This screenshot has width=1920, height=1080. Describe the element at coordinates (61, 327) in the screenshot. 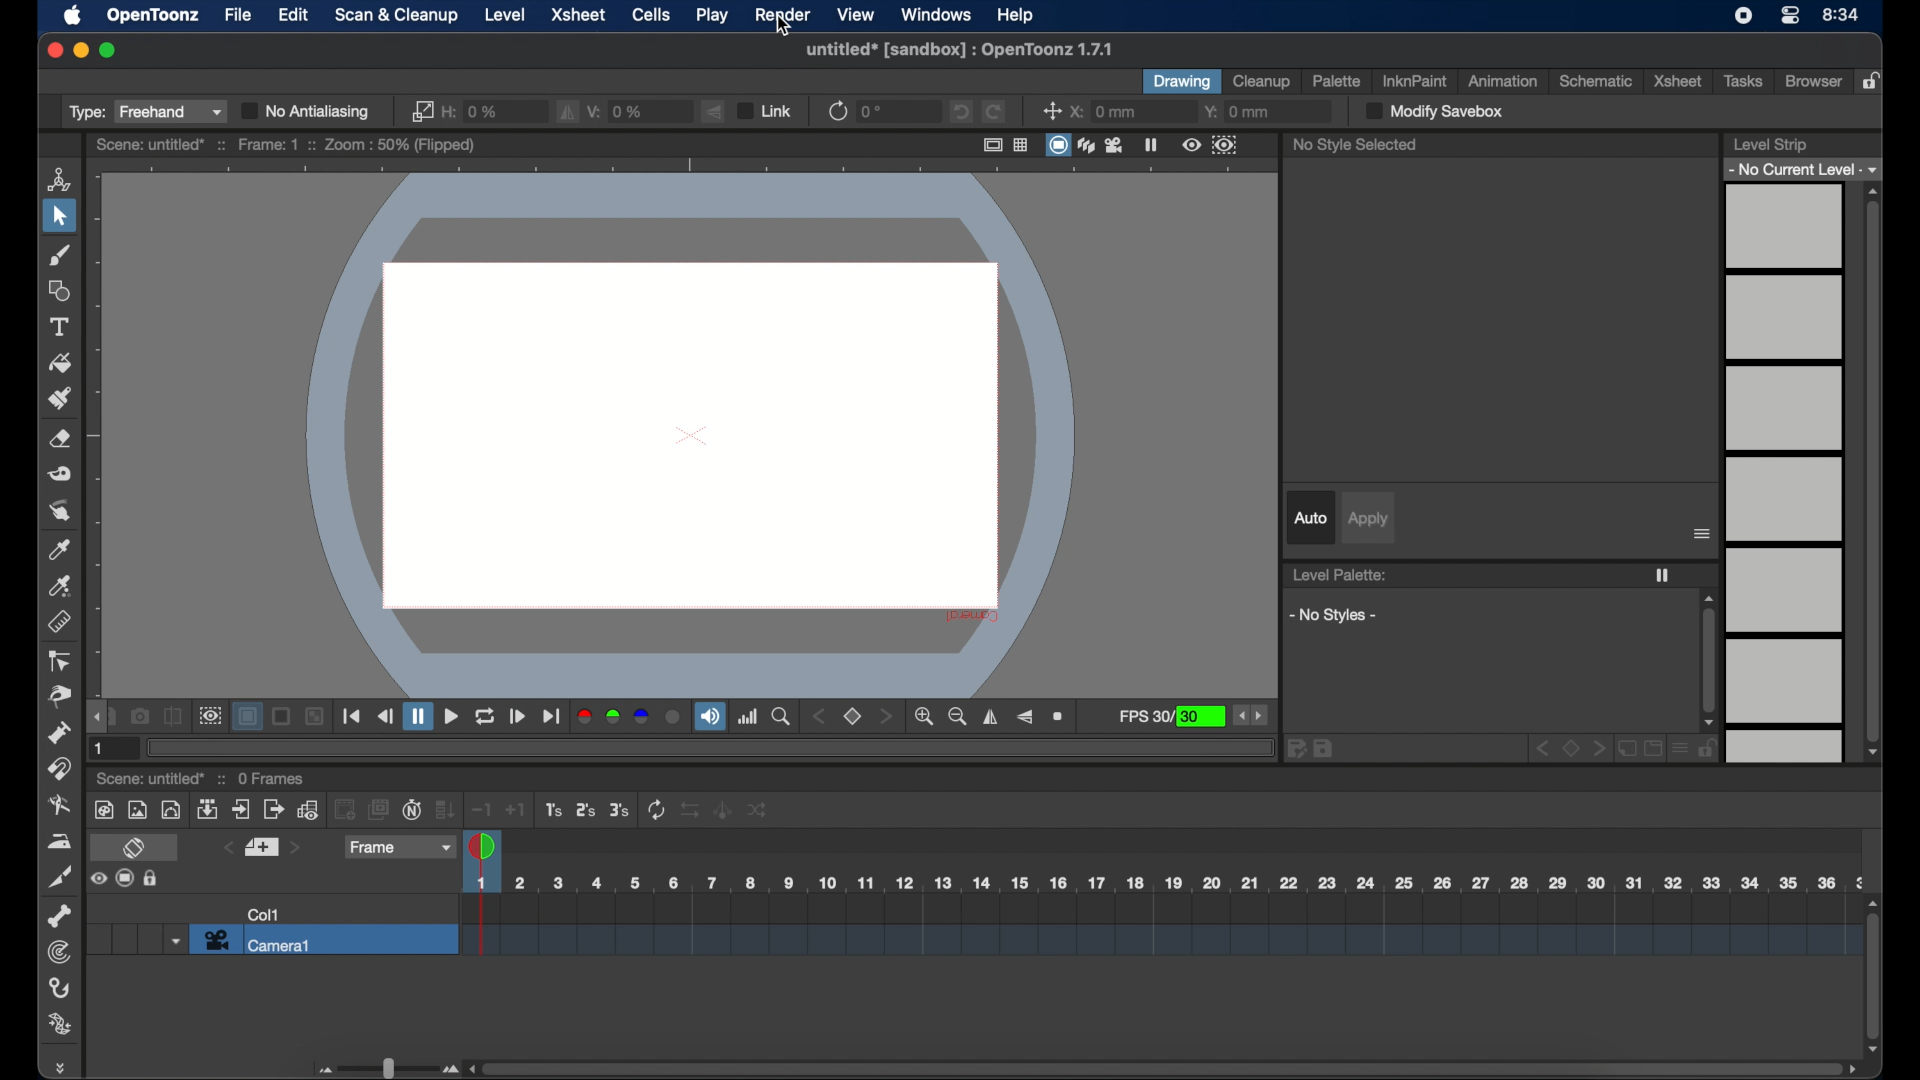

I see `type tool` at that location.